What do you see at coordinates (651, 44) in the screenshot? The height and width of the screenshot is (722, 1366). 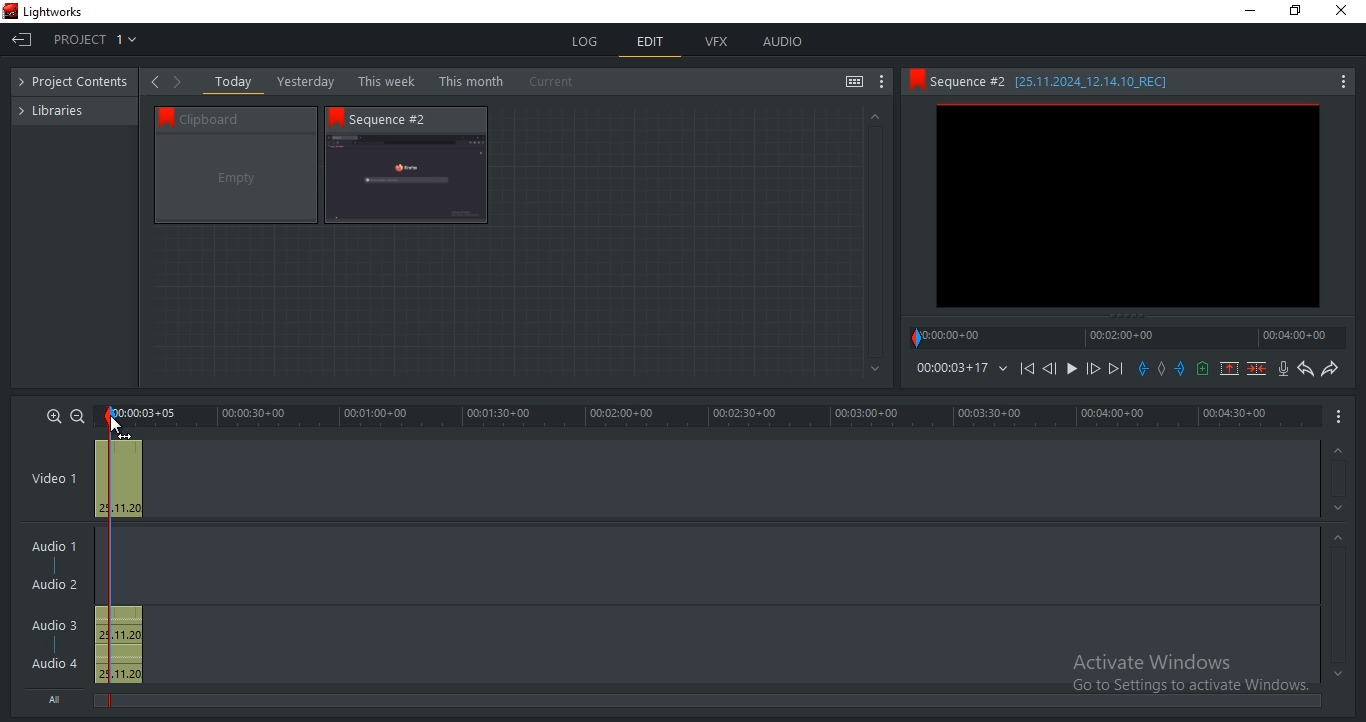 I see `edit` at bounding box center [651, 44].